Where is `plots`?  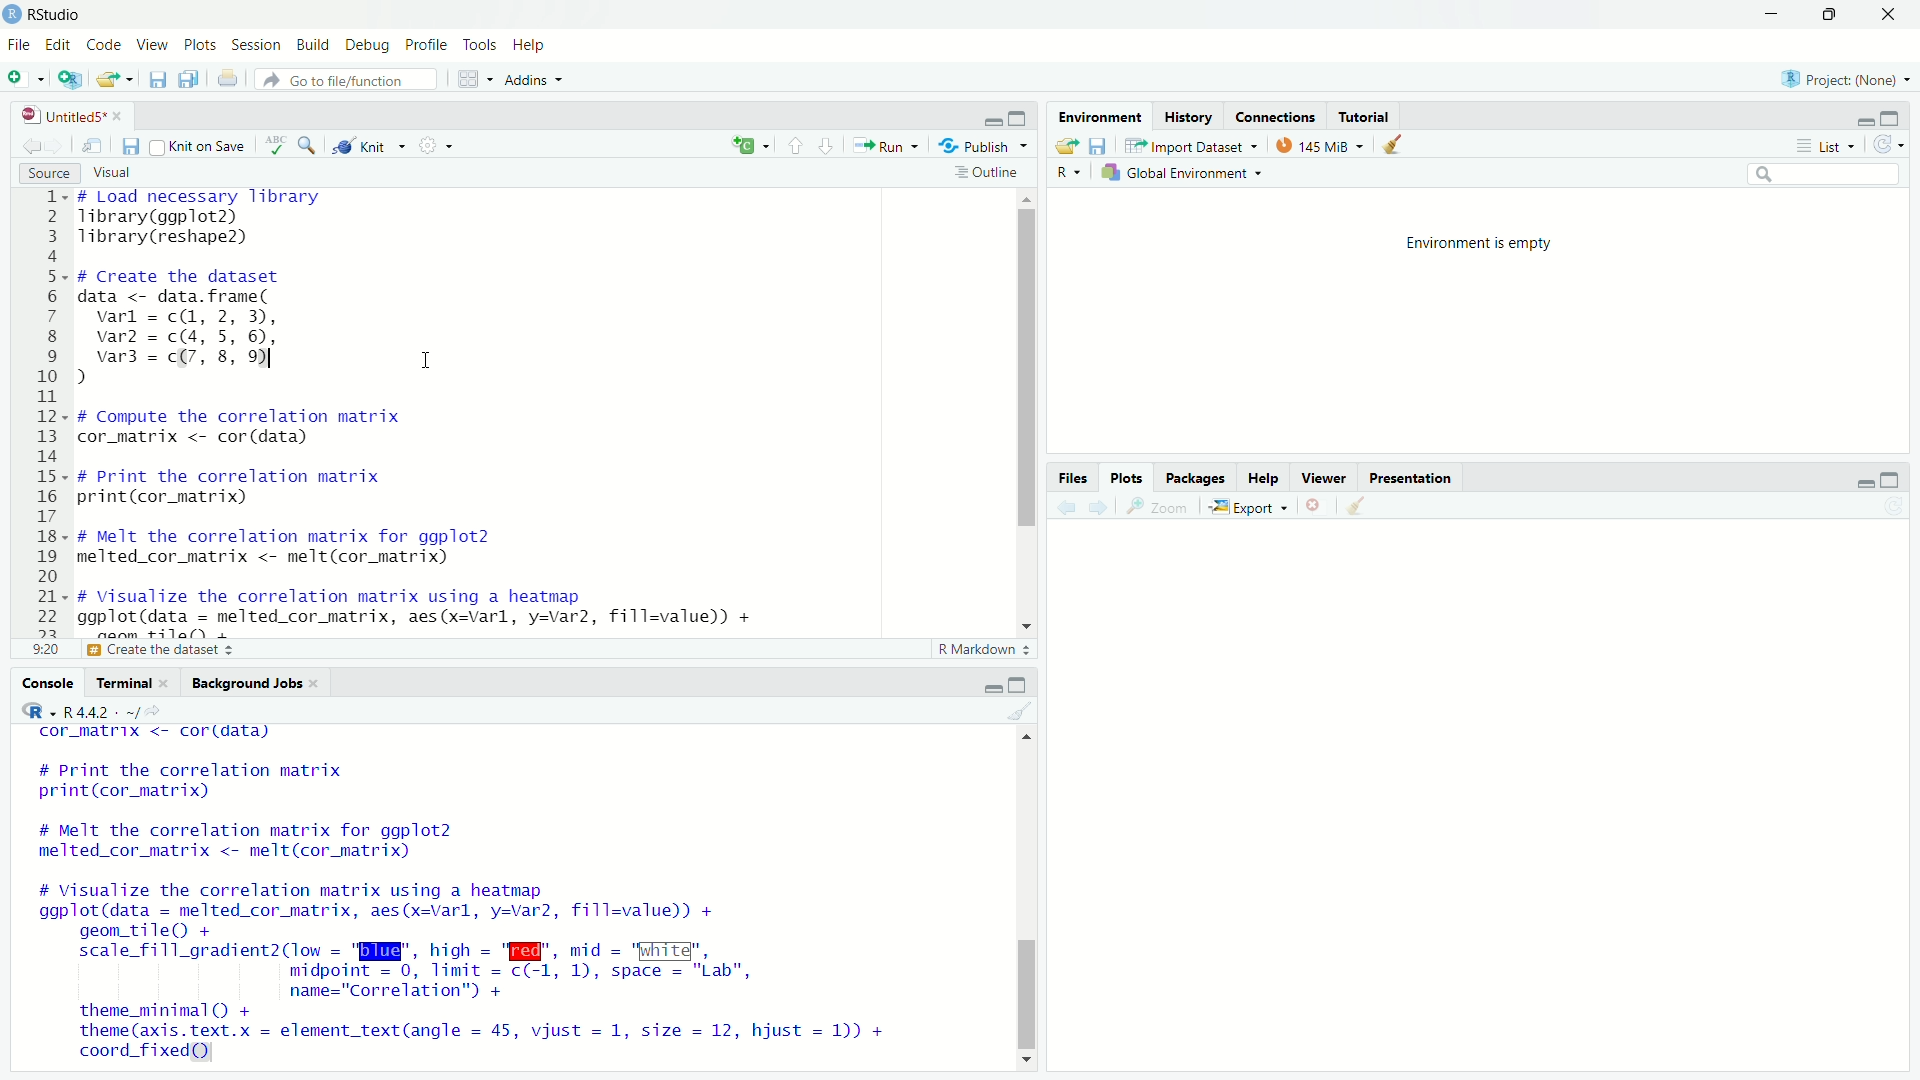
plots is located at coordinates (1126, 478).